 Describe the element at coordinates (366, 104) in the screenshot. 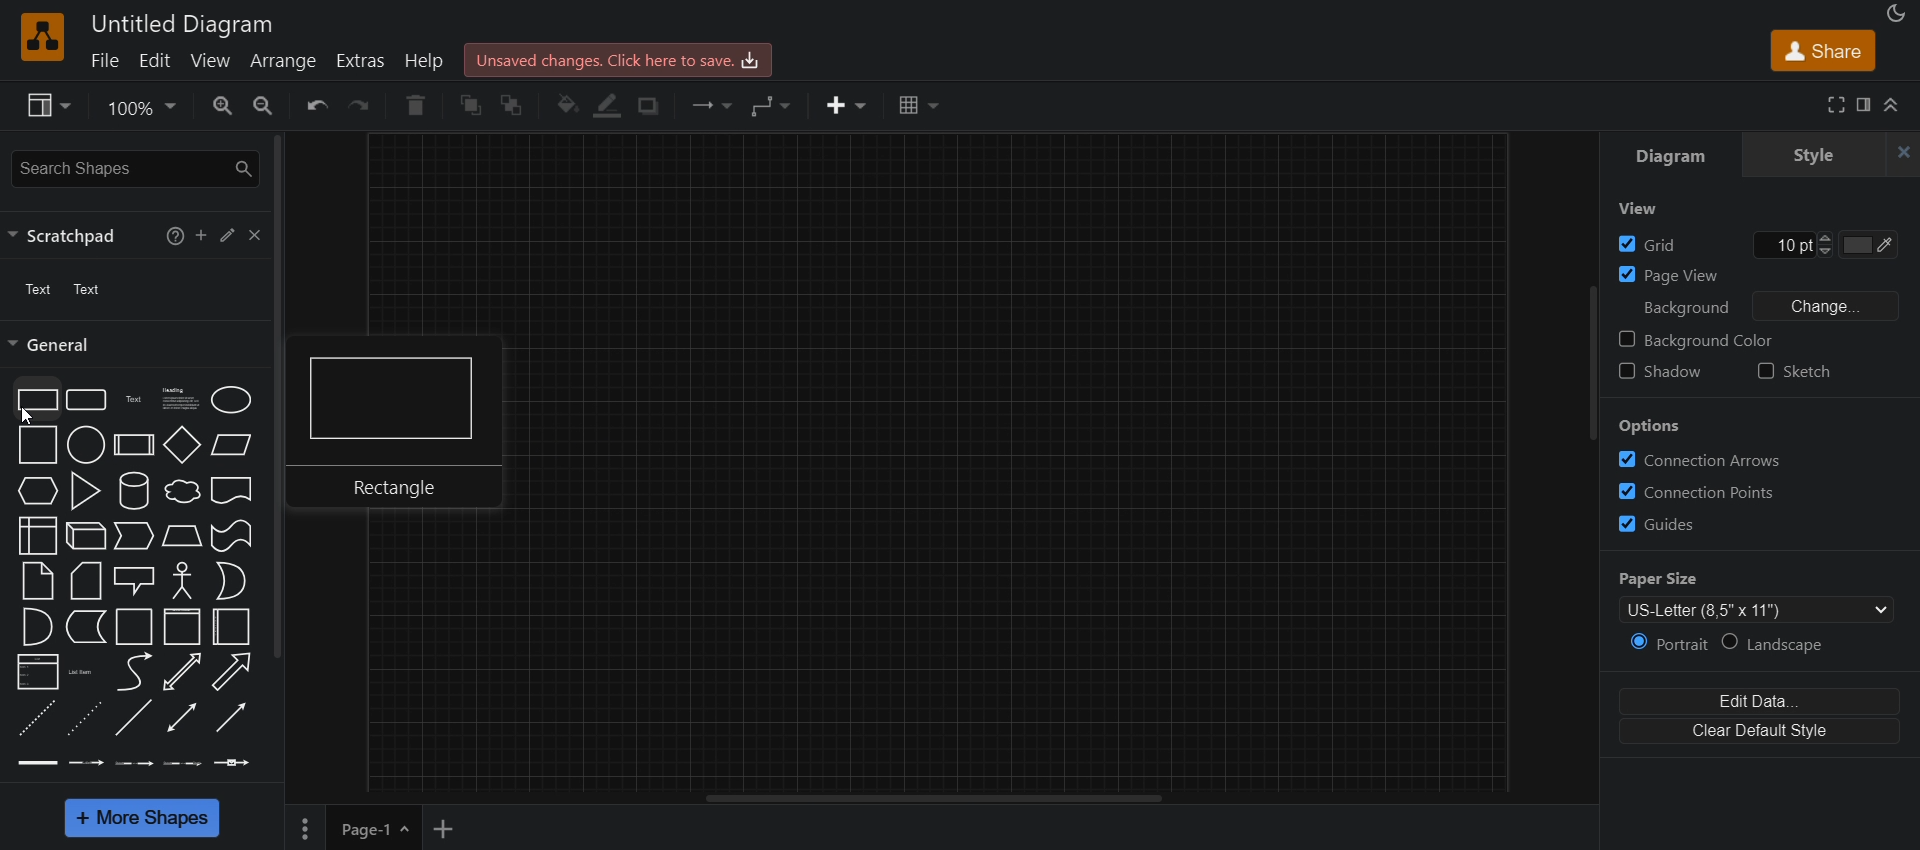

I see `redo` at that location.